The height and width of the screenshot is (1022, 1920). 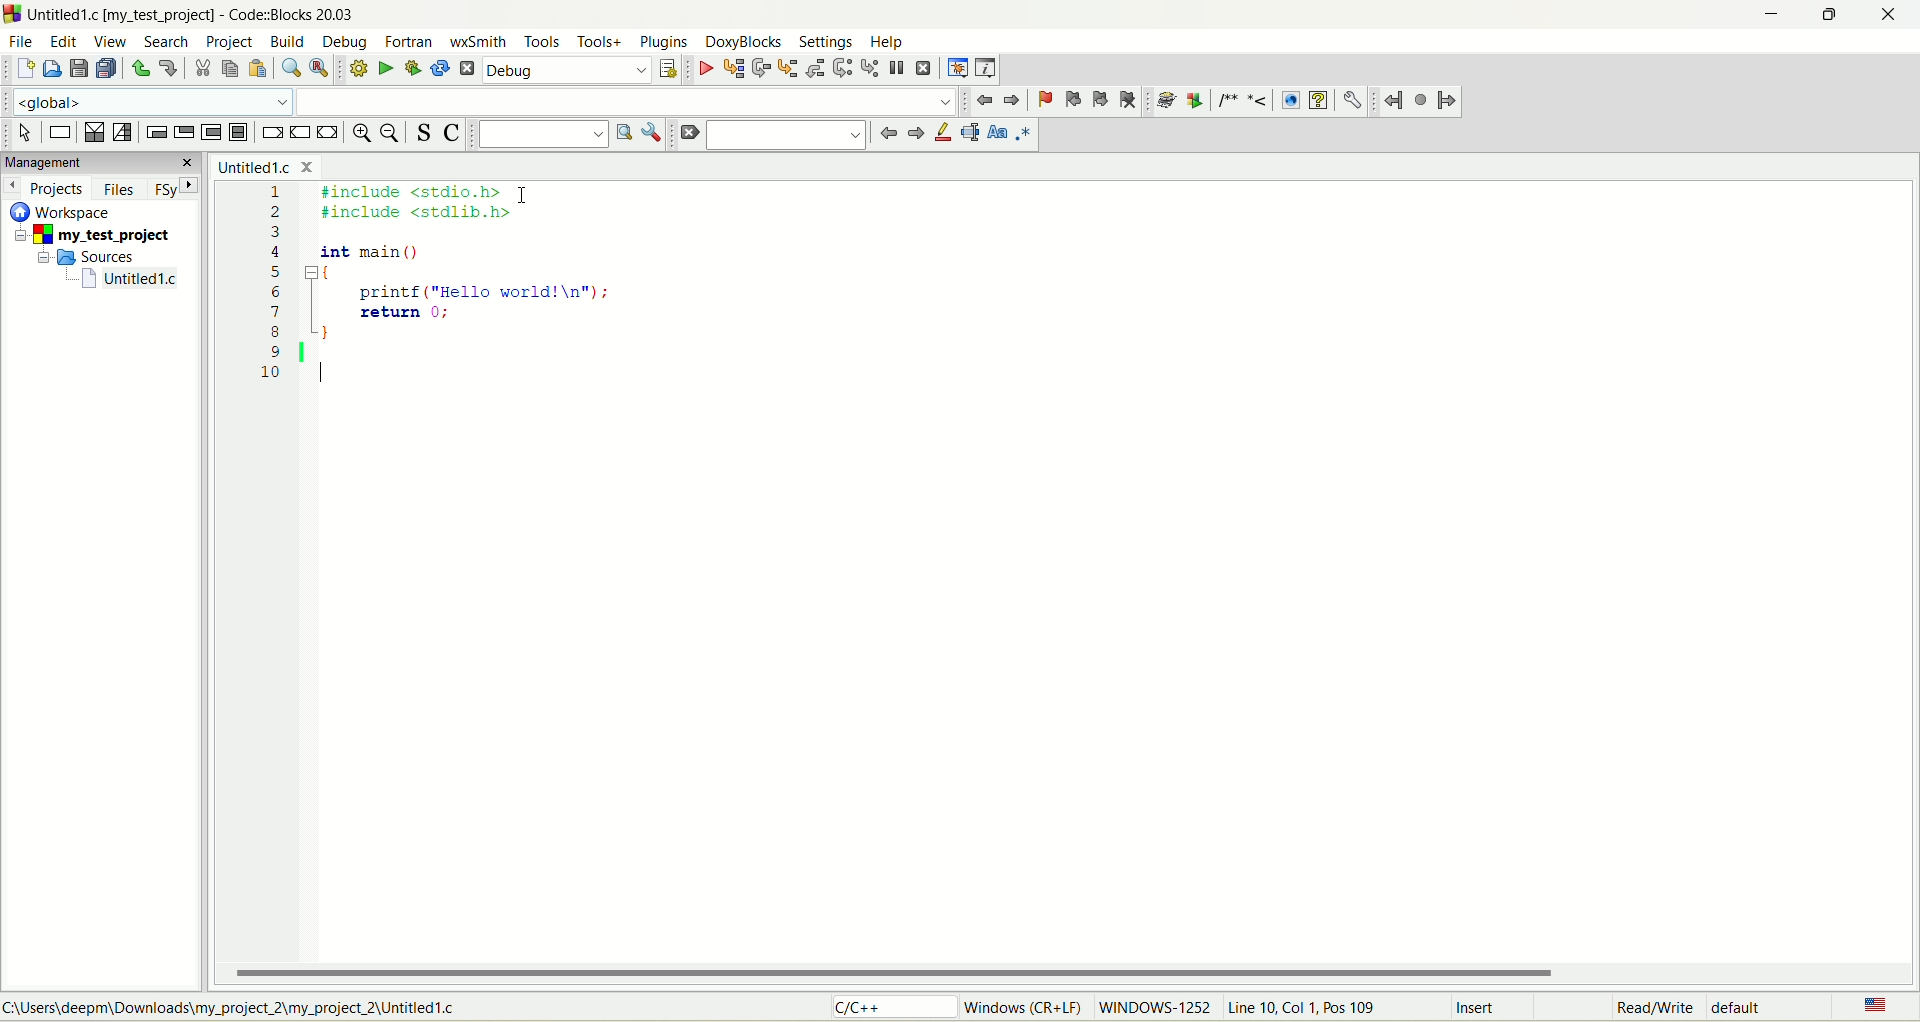 What do you see at coordinates (118, 190) in the screenshot?
I see `files` at bounding box center [118, 190].